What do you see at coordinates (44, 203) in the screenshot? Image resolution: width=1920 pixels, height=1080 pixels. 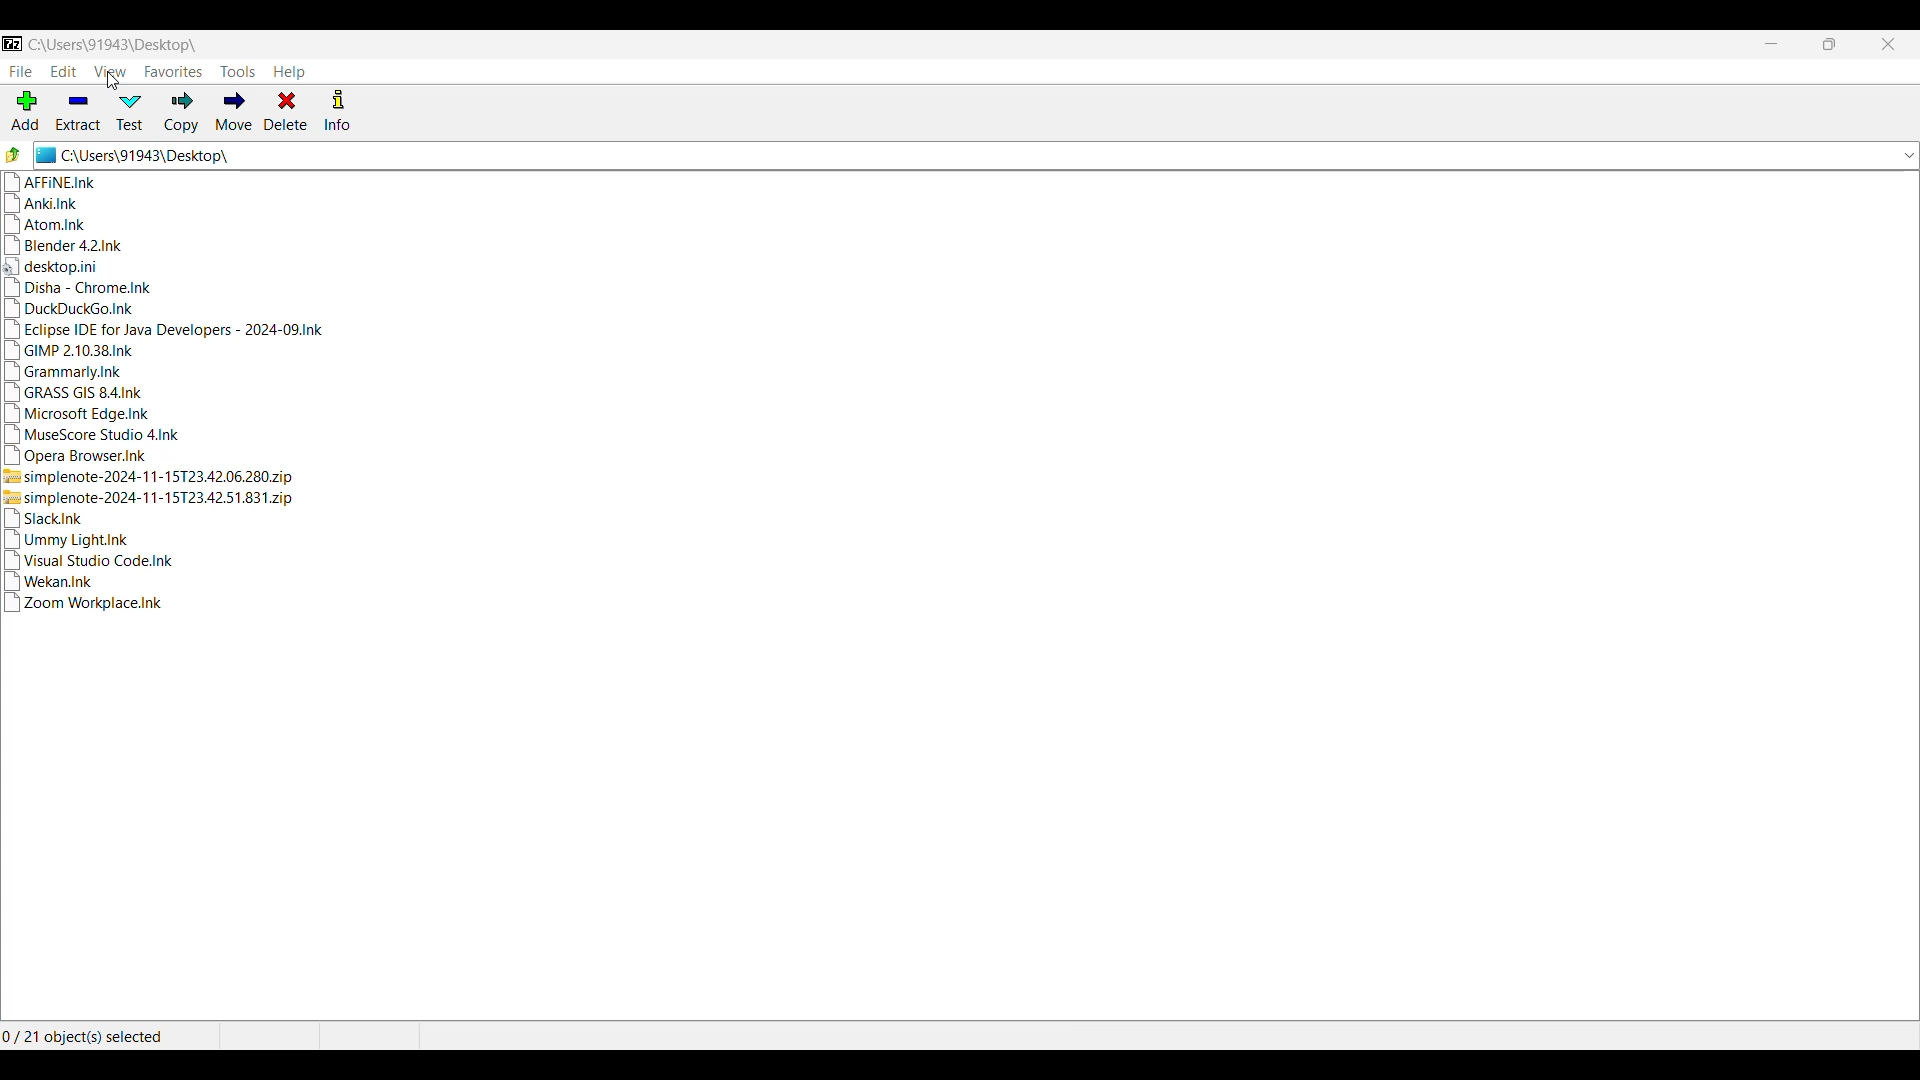 I see `Anki.Ink` at bounding box center [44, 203].